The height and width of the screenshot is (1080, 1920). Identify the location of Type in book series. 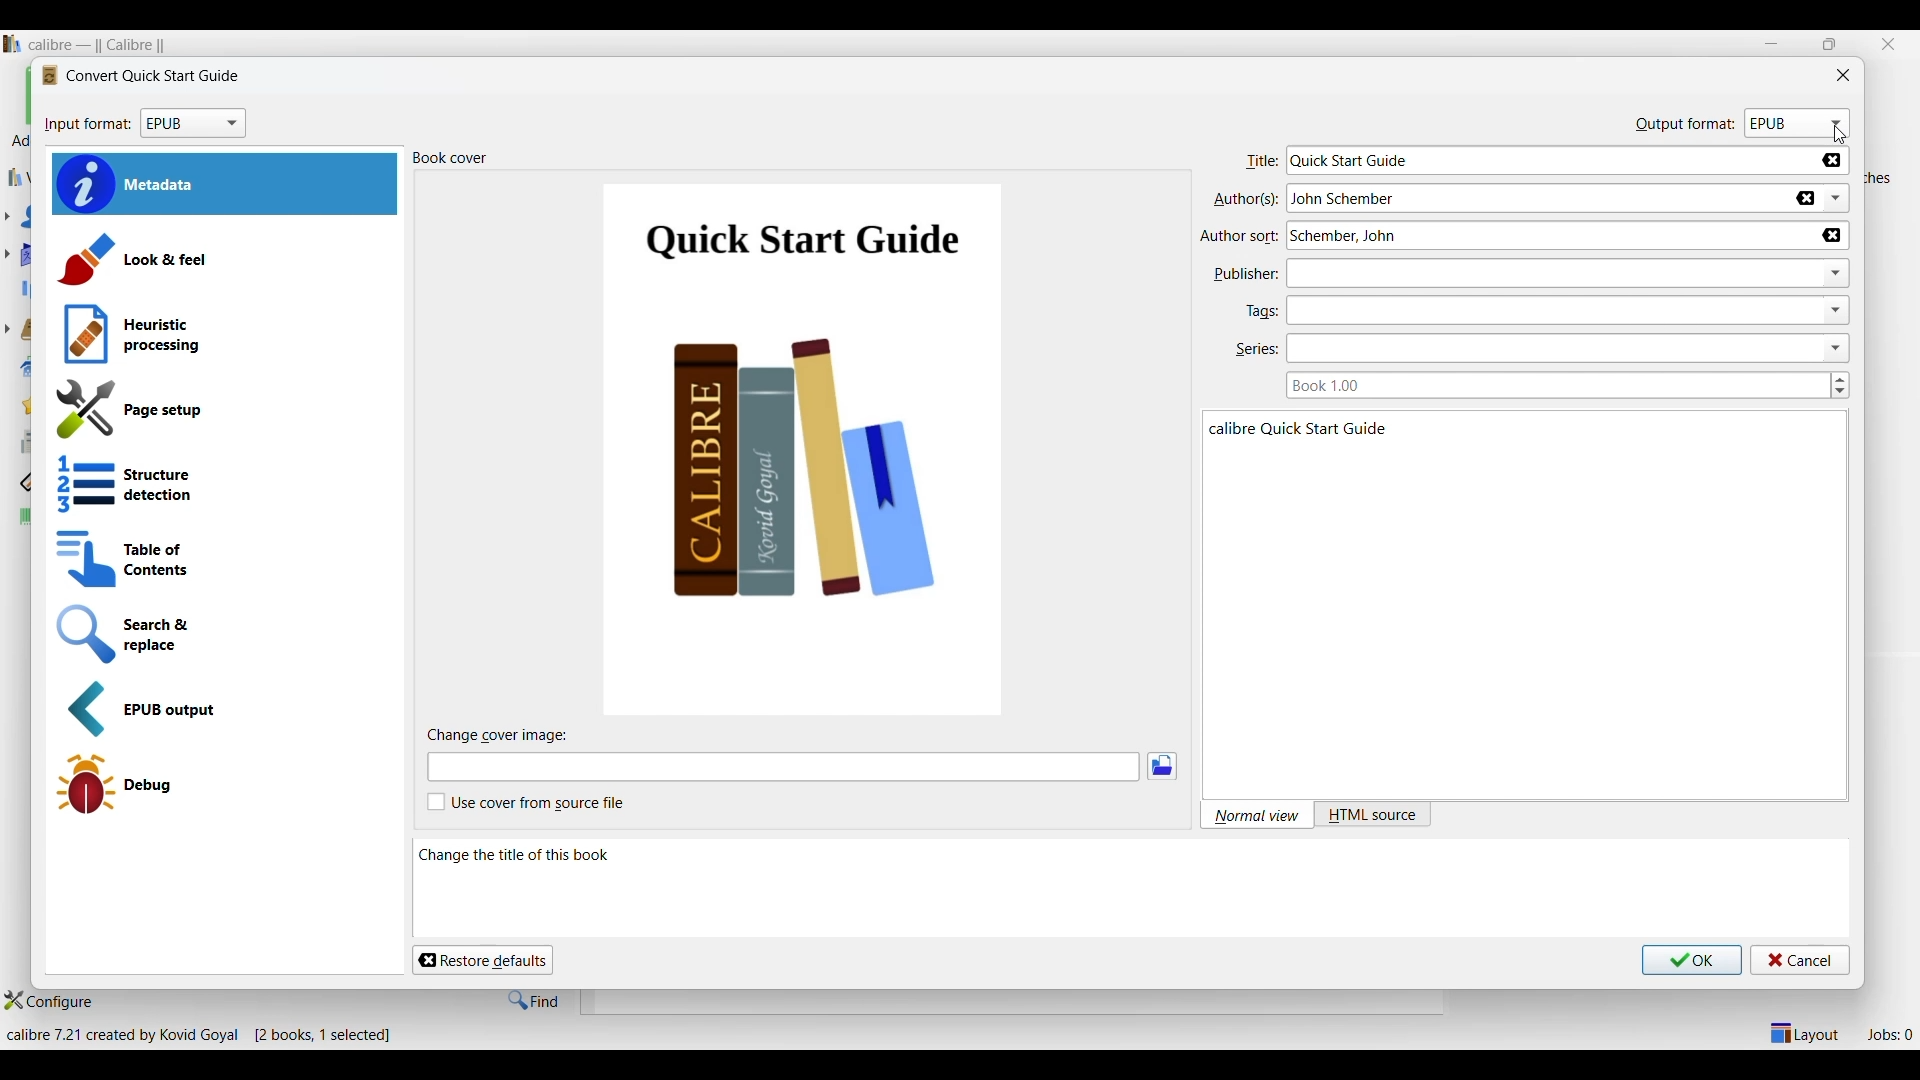
(1556, 385).